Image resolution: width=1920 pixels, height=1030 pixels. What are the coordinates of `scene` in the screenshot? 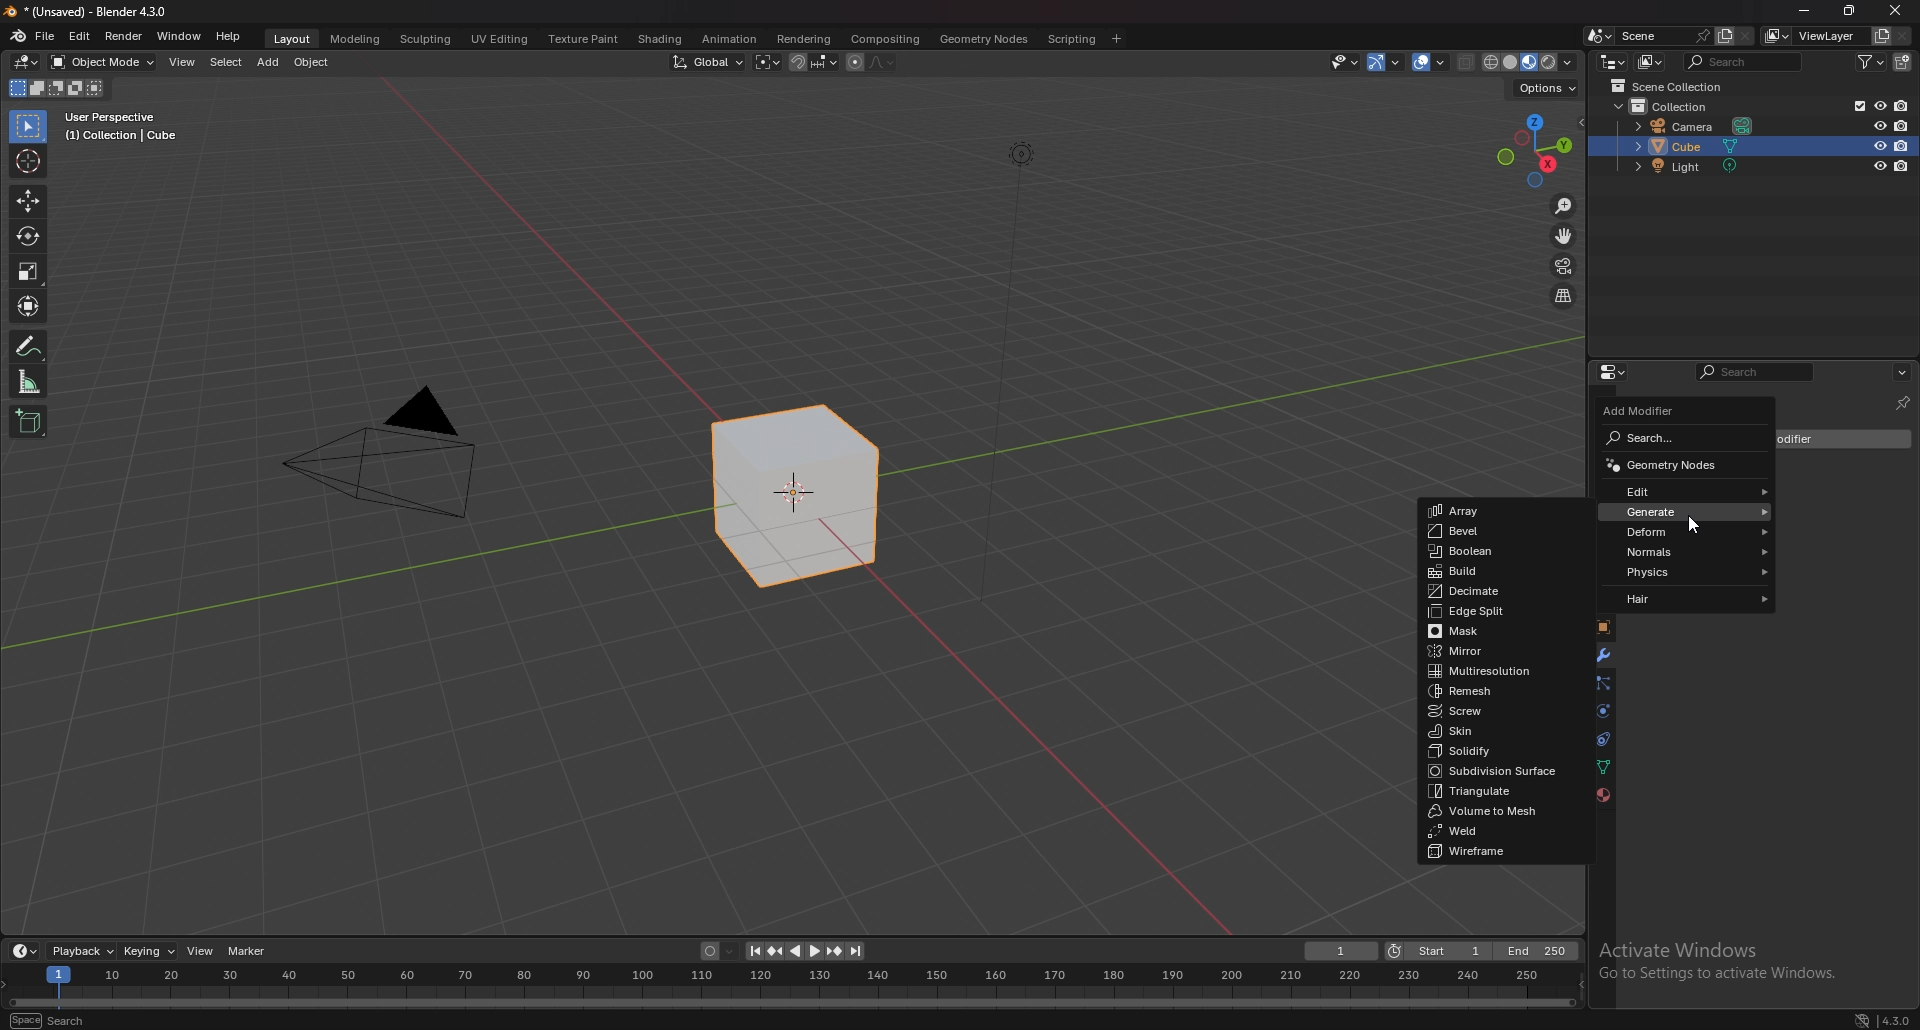 It's located at (1662, 36).